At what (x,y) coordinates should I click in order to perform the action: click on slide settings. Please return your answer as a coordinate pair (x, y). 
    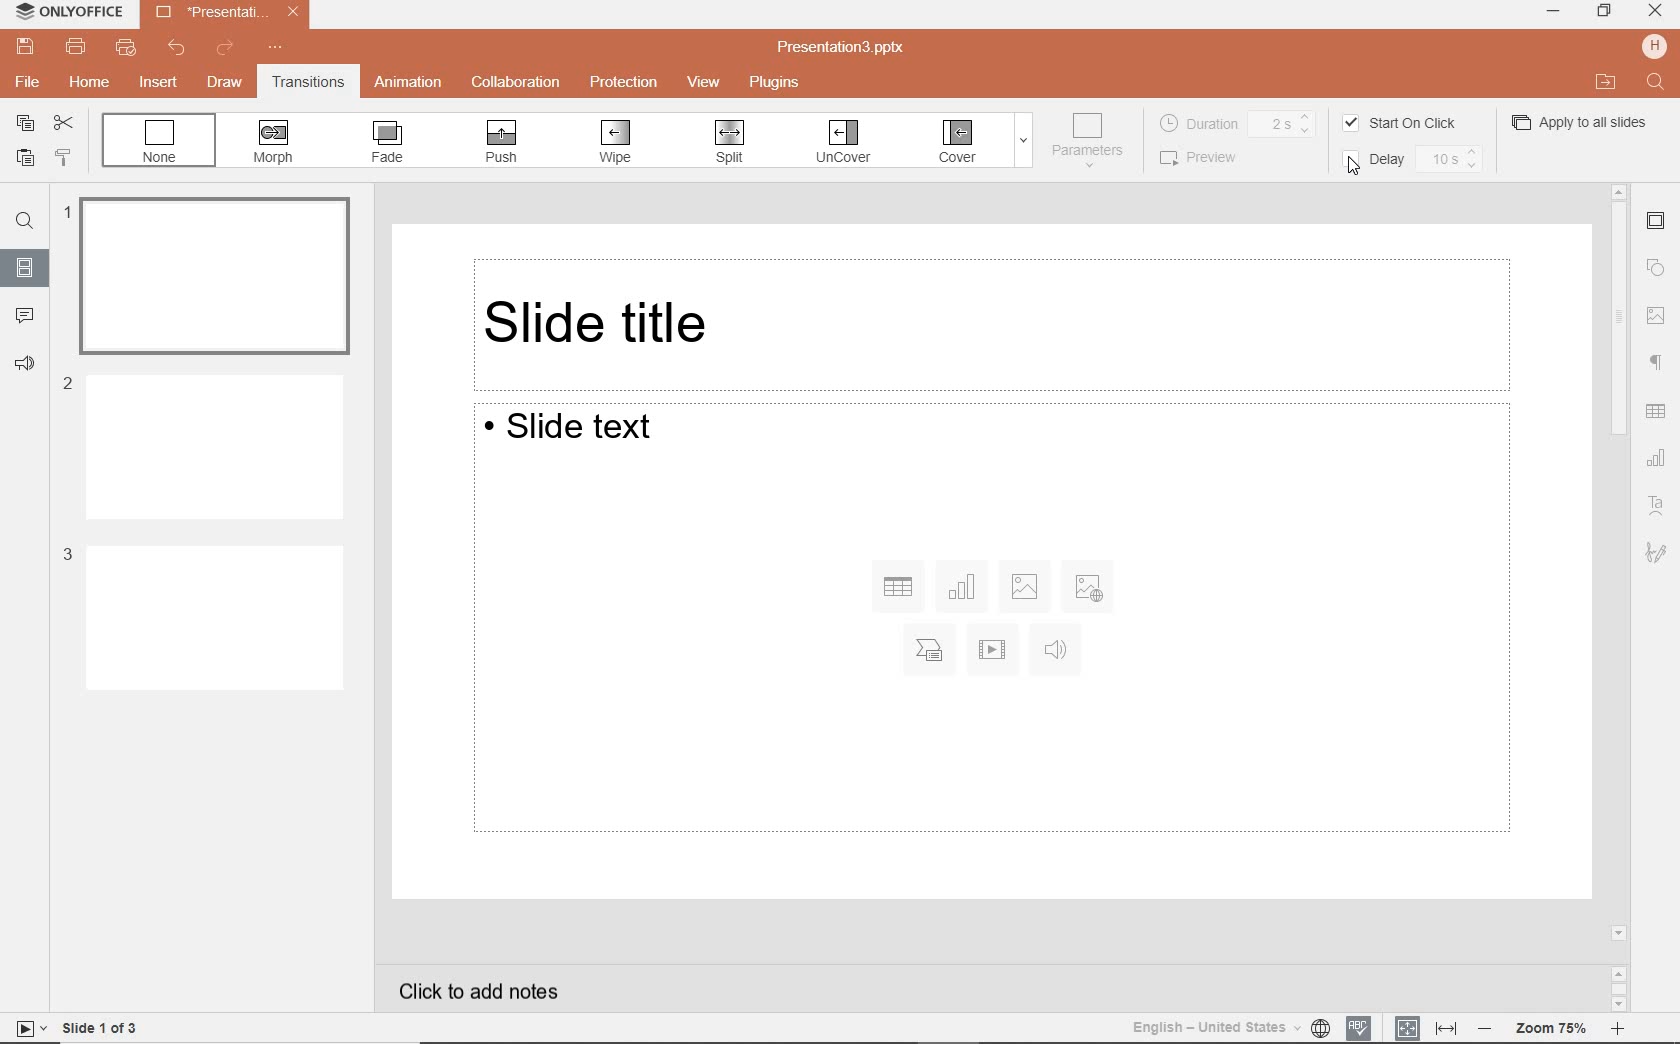
    Looking at the image, I should click on (1656, 223).